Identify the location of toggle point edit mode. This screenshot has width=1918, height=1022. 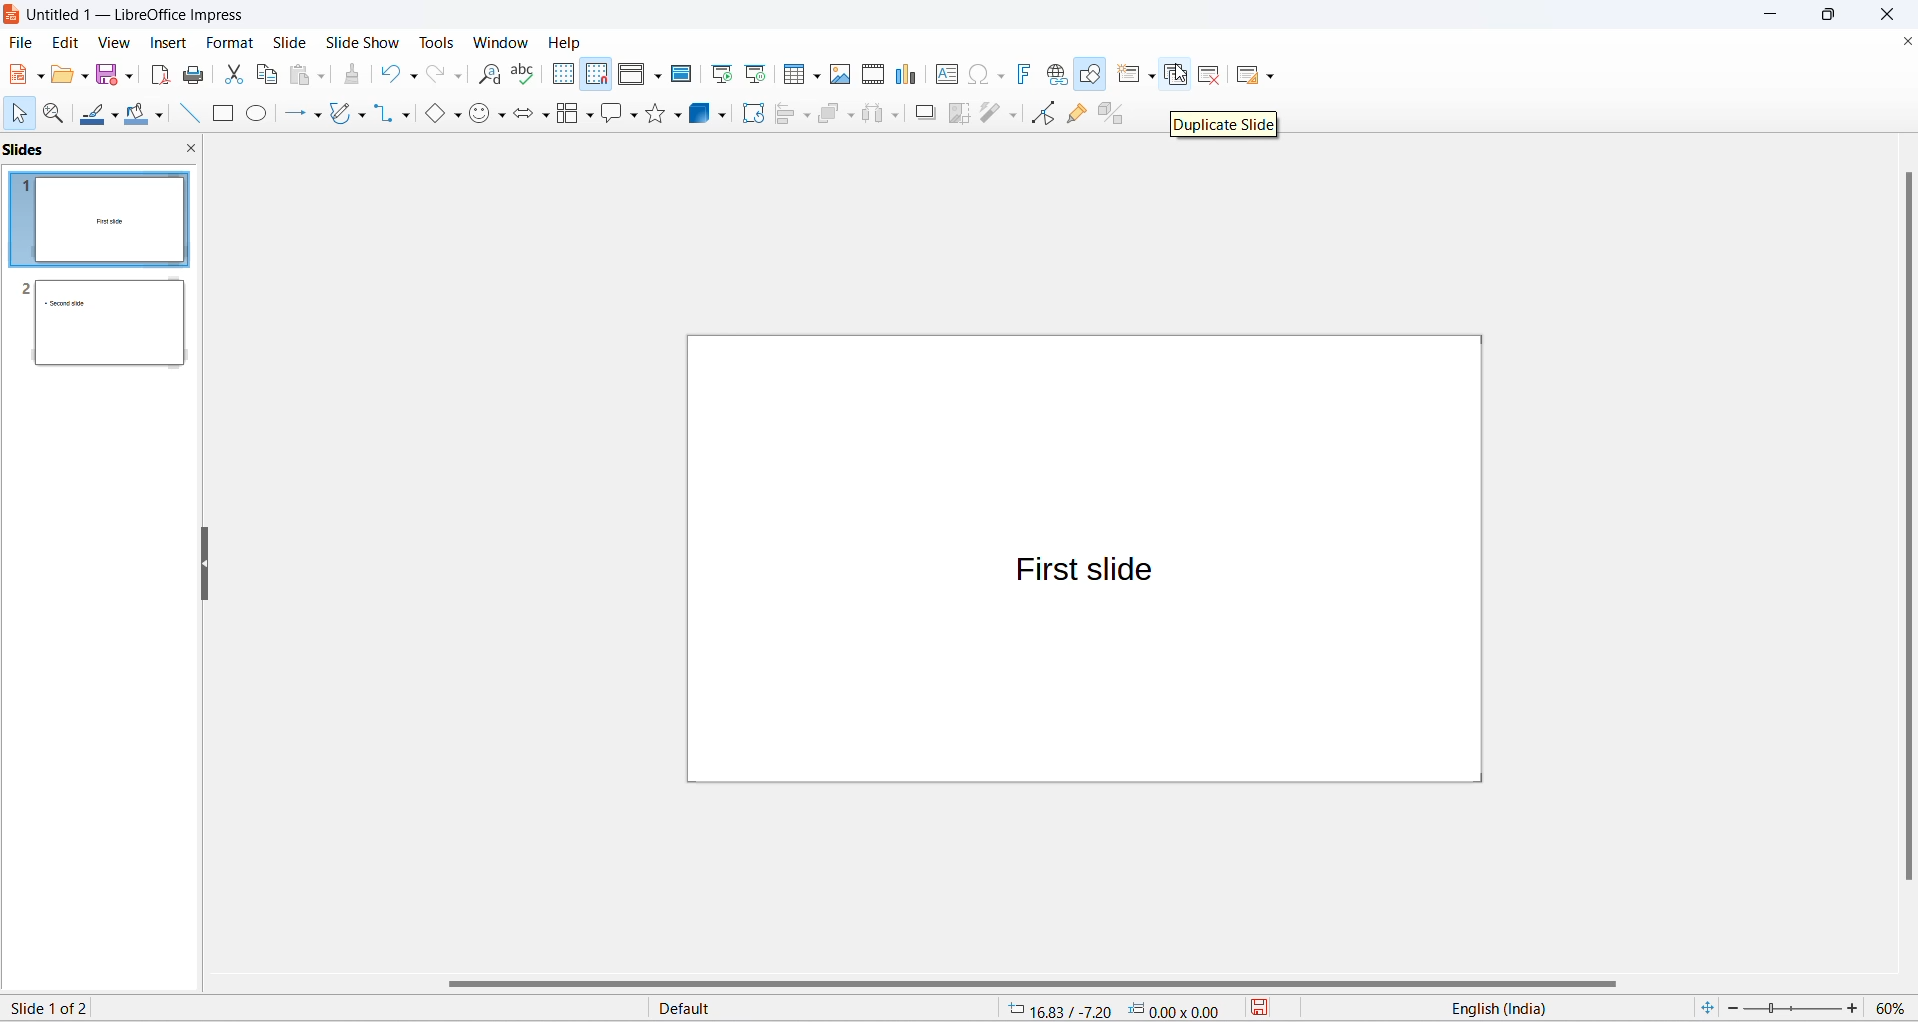
(1046, 115).